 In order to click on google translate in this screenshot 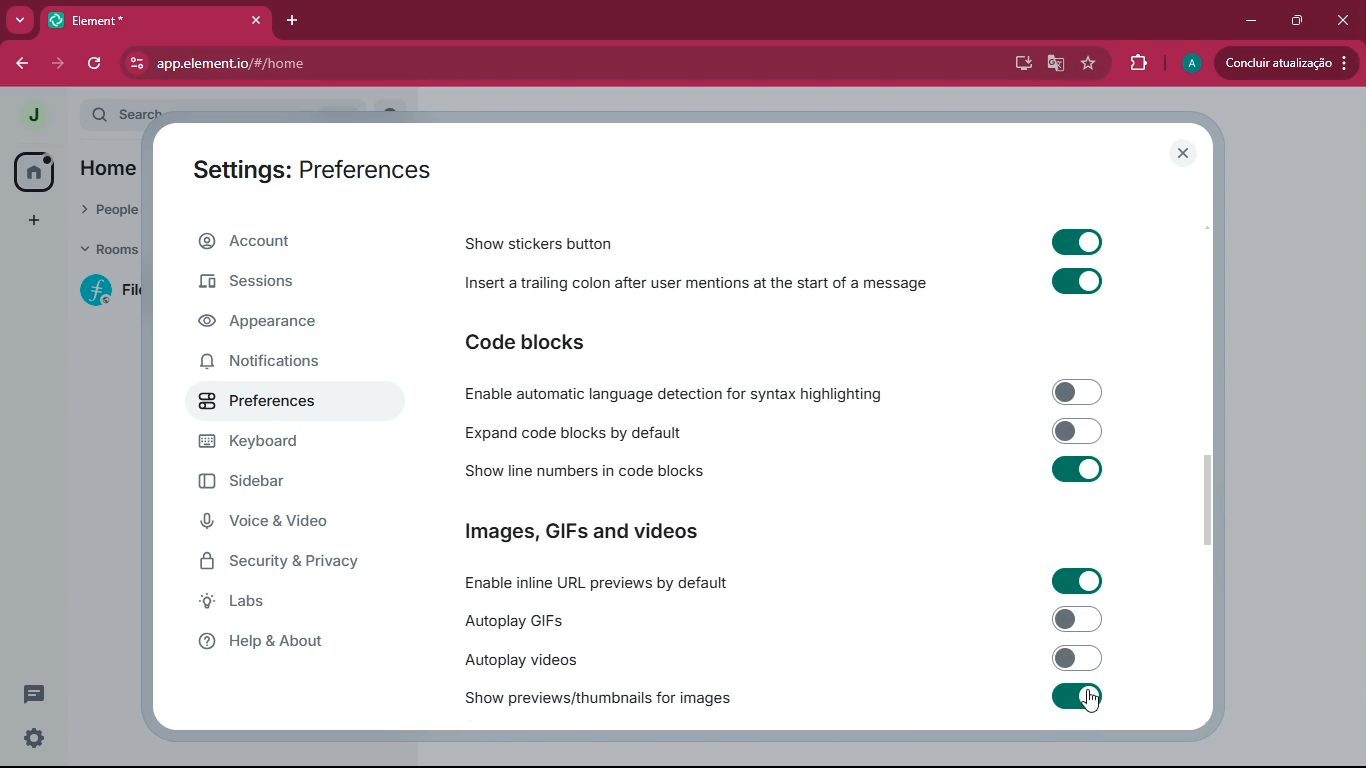, I will do `click(1054, 63)`.